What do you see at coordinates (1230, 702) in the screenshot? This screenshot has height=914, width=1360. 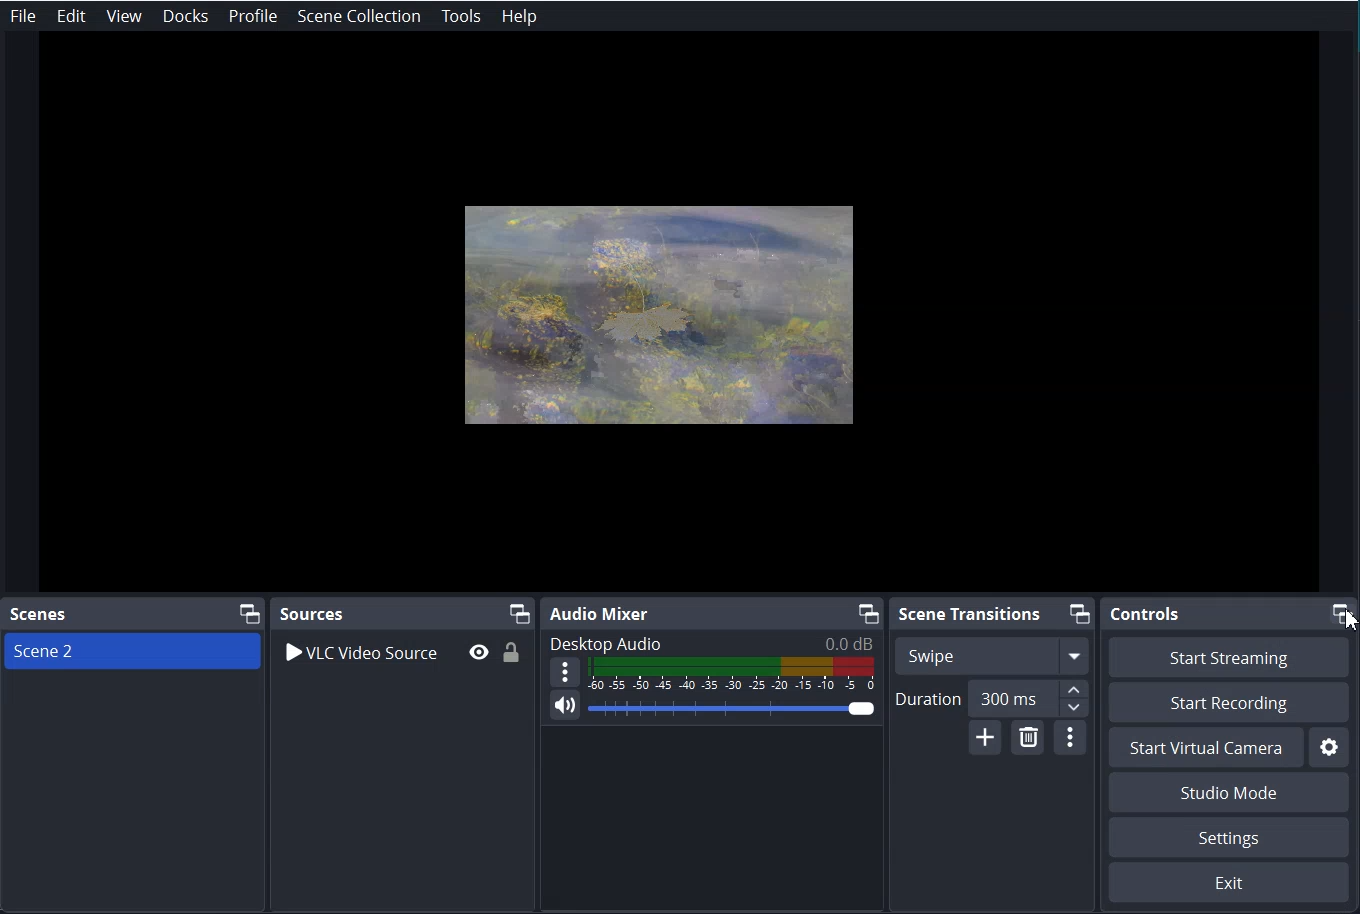 I see `Start Recording` at bounding box center [1230, 702].